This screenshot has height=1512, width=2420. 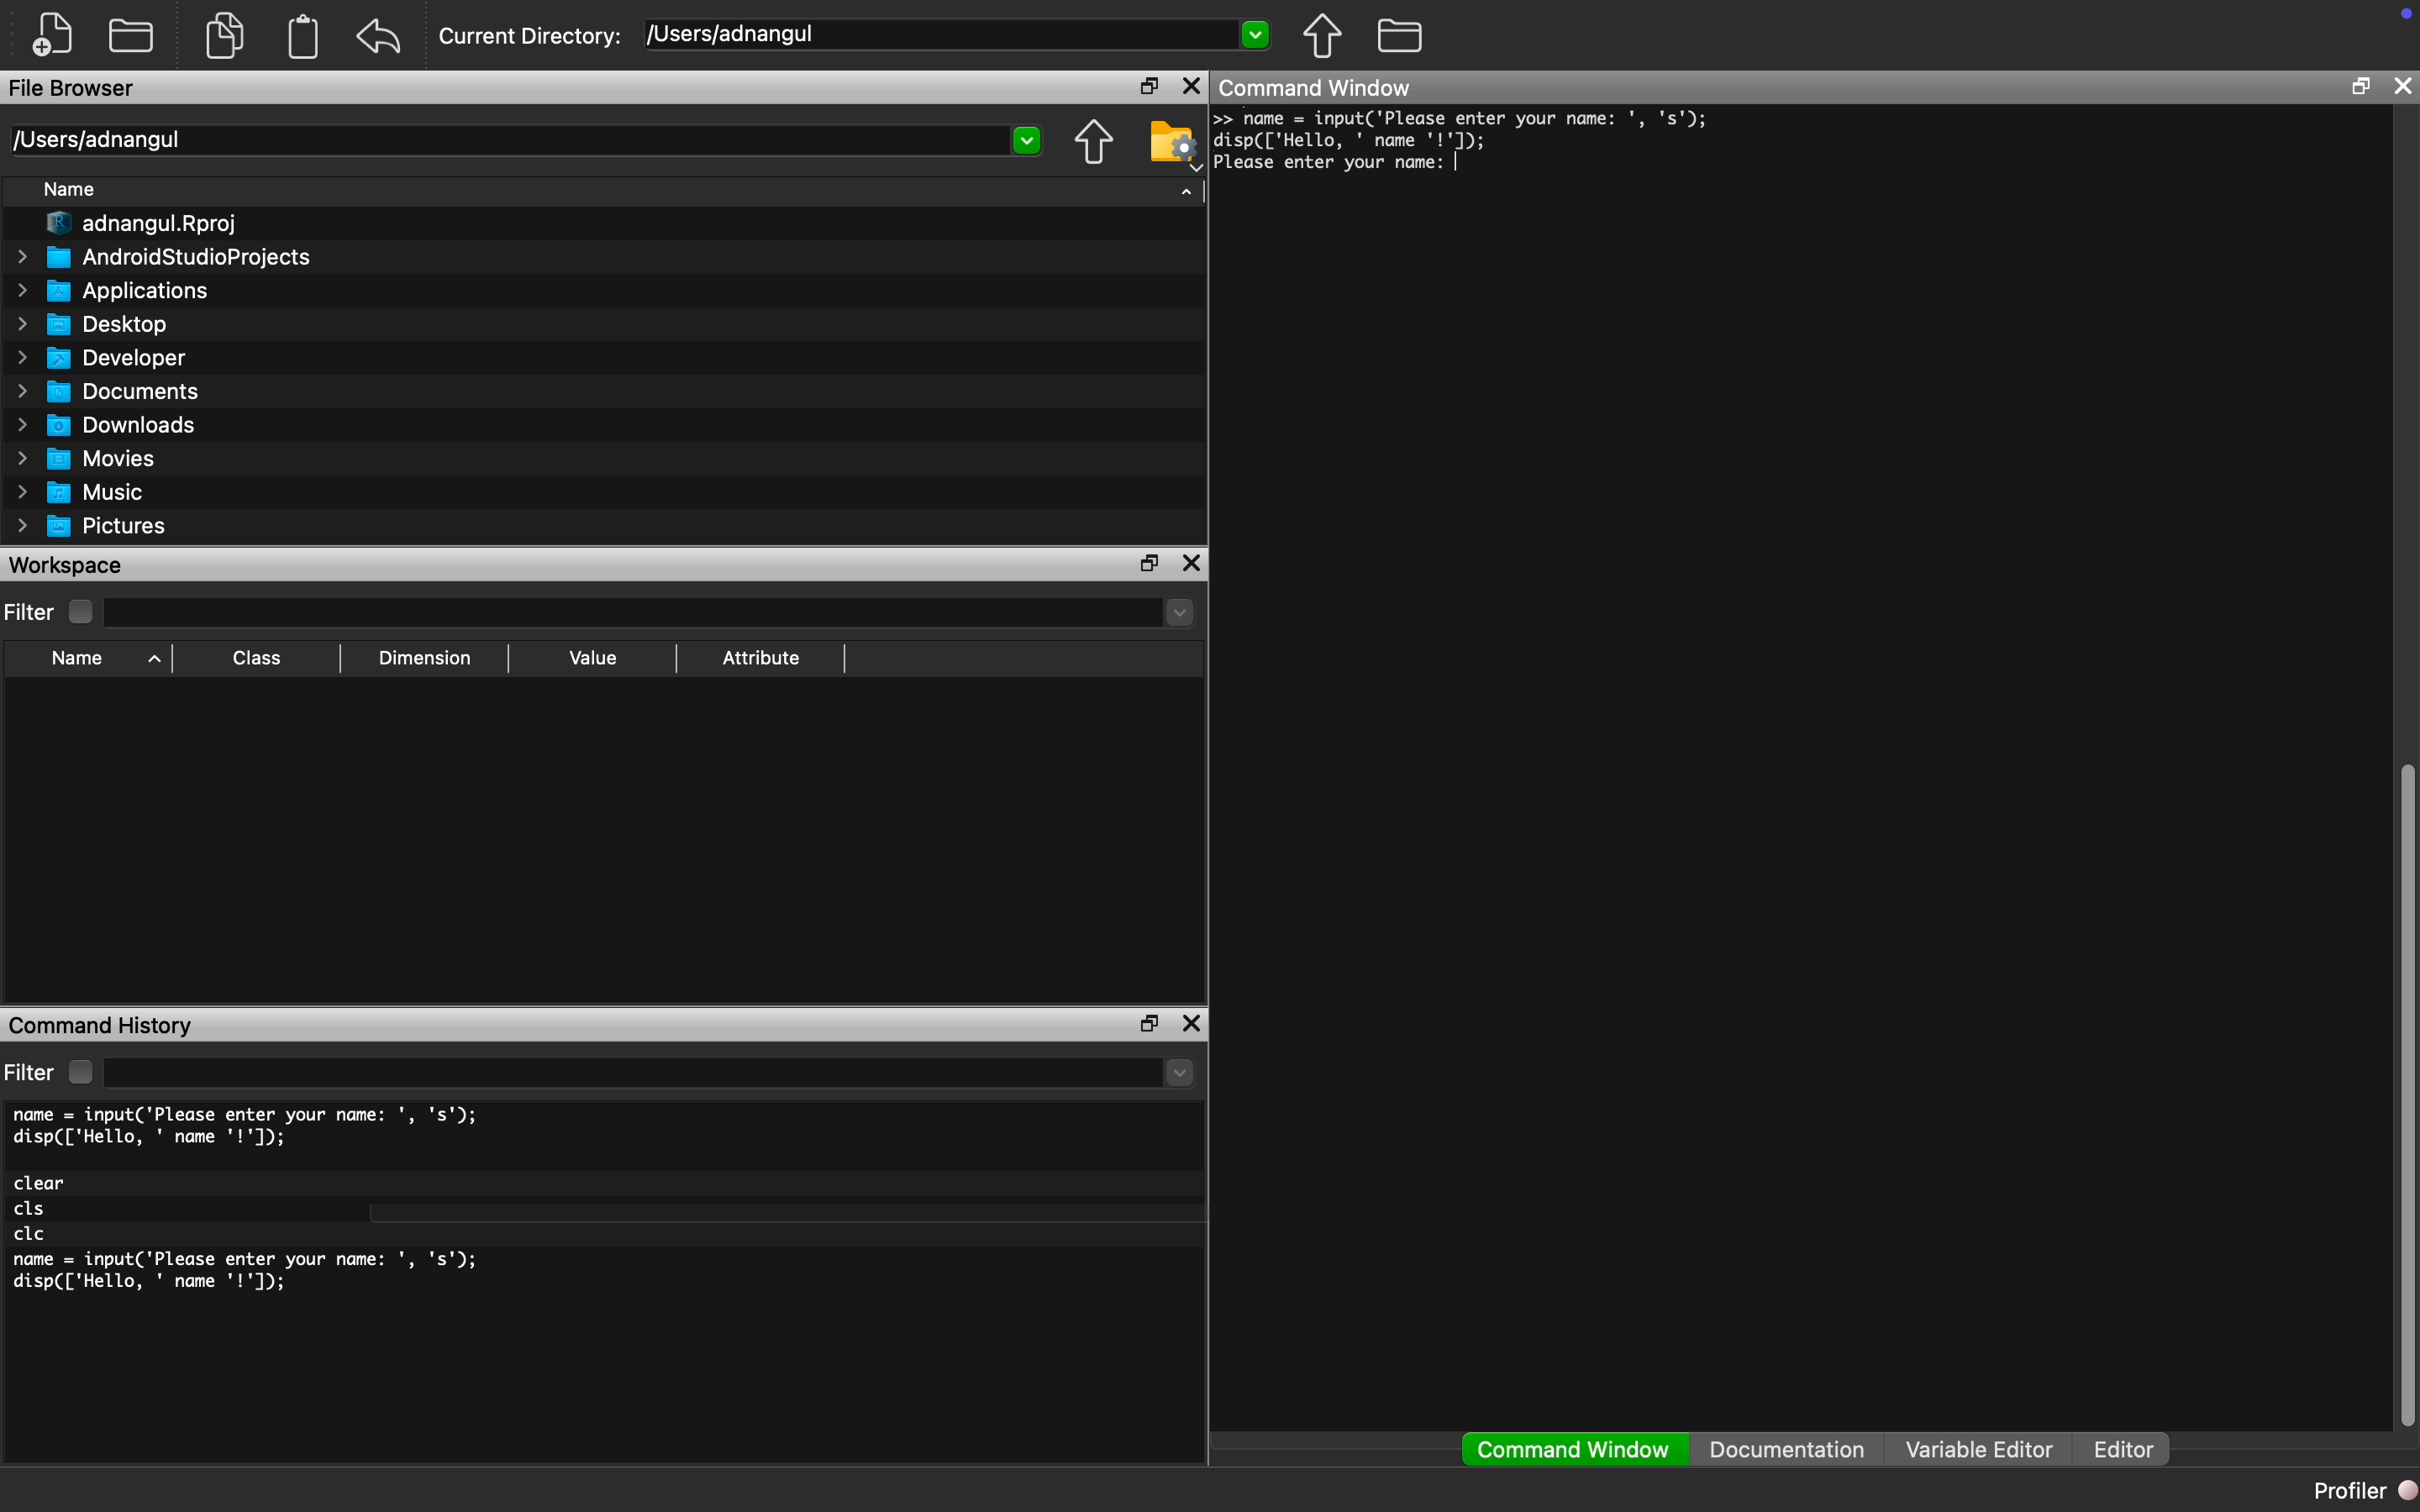 I want to click on Pictures, so click(x=92, y=527).